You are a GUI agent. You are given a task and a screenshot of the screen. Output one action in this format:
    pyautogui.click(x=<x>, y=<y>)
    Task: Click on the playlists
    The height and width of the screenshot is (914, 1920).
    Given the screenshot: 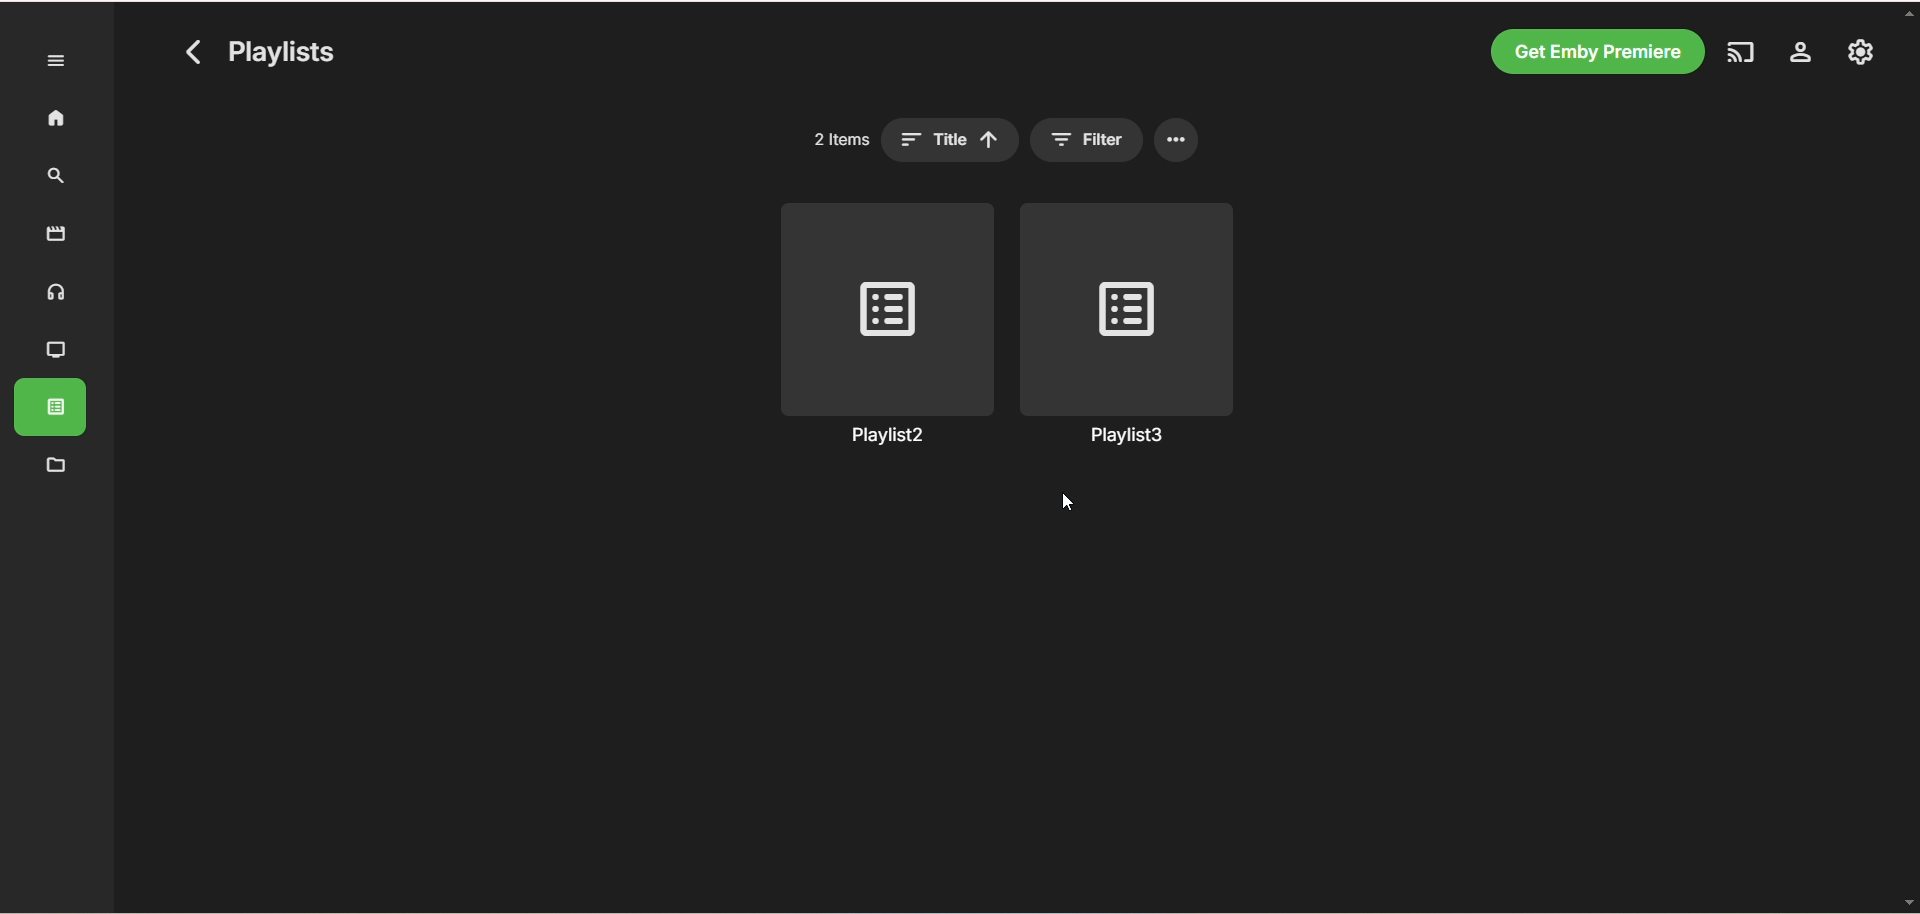 What is the action you would take?
    pyautogui.click(x=282, y=51)
    